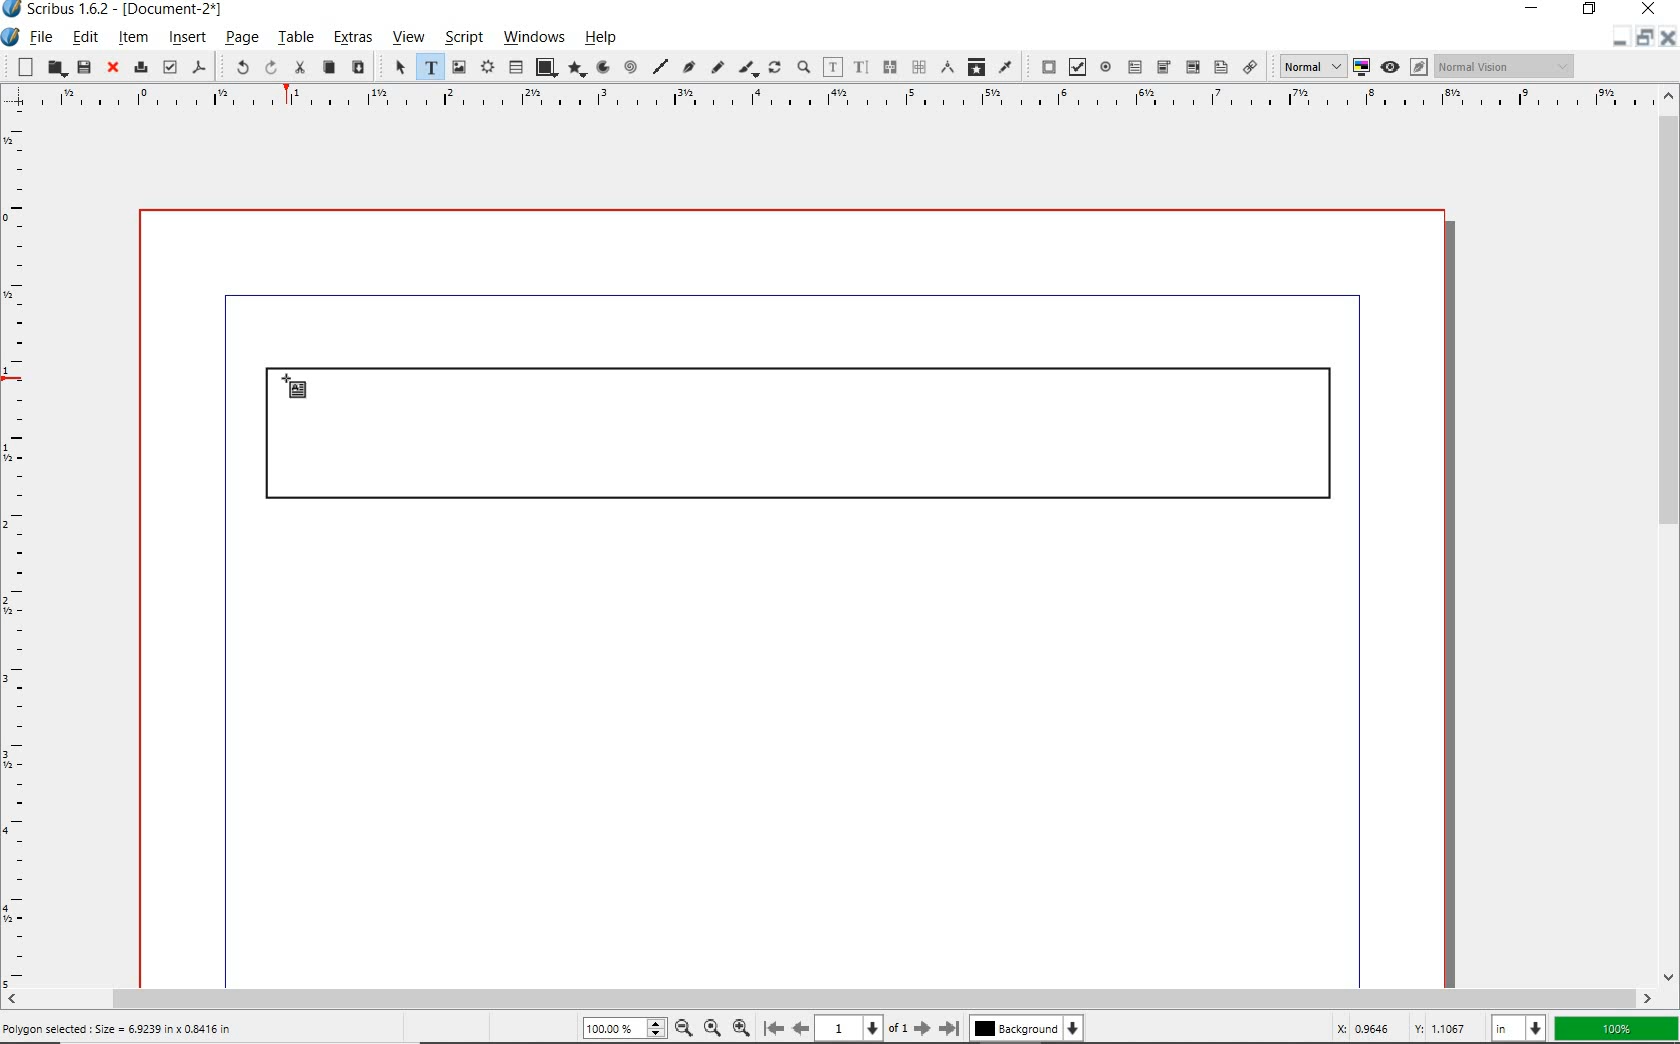  I want to click on toggle color, so click(1359, 68).